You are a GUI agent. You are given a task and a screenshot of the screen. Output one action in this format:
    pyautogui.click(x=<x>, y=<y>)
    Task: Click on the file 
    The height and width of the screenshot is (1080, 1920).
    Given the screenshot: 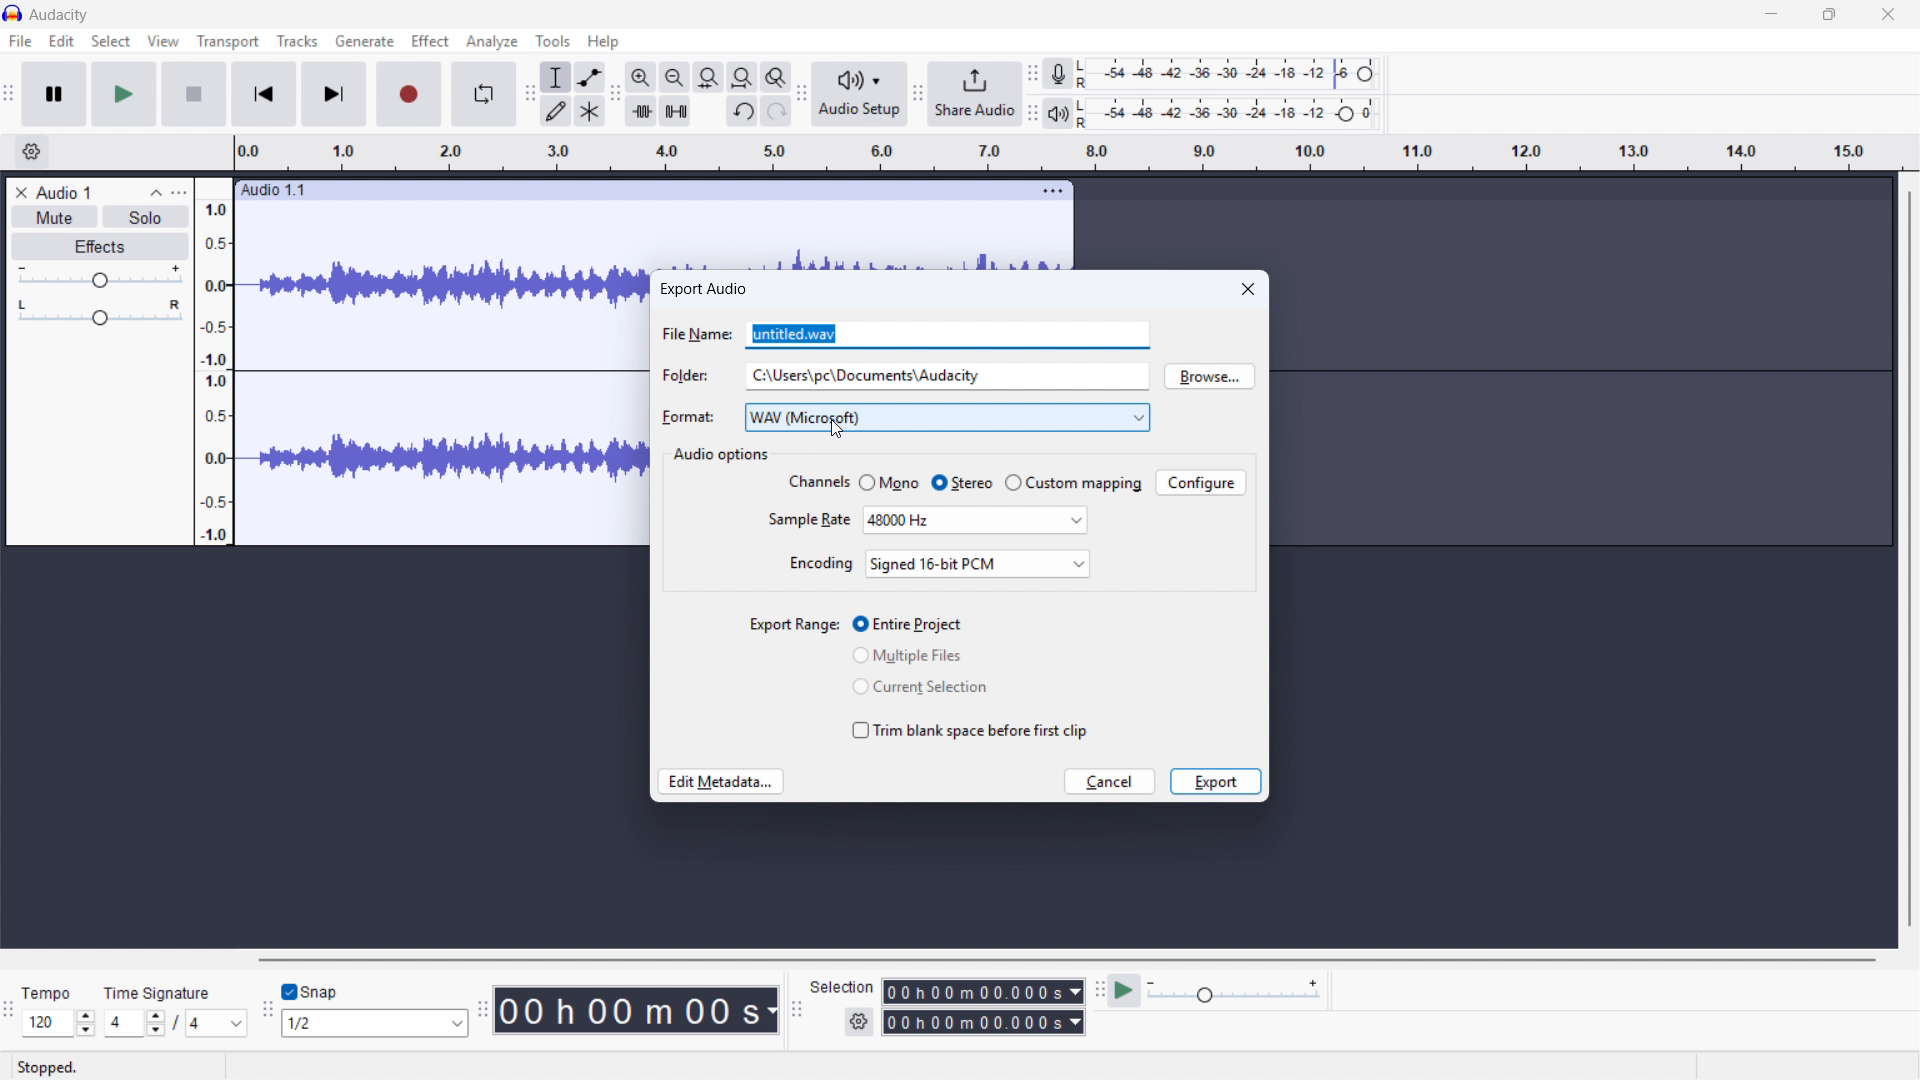 What is the action you would take?
    pyautogui.click(x=20, y=43)
    